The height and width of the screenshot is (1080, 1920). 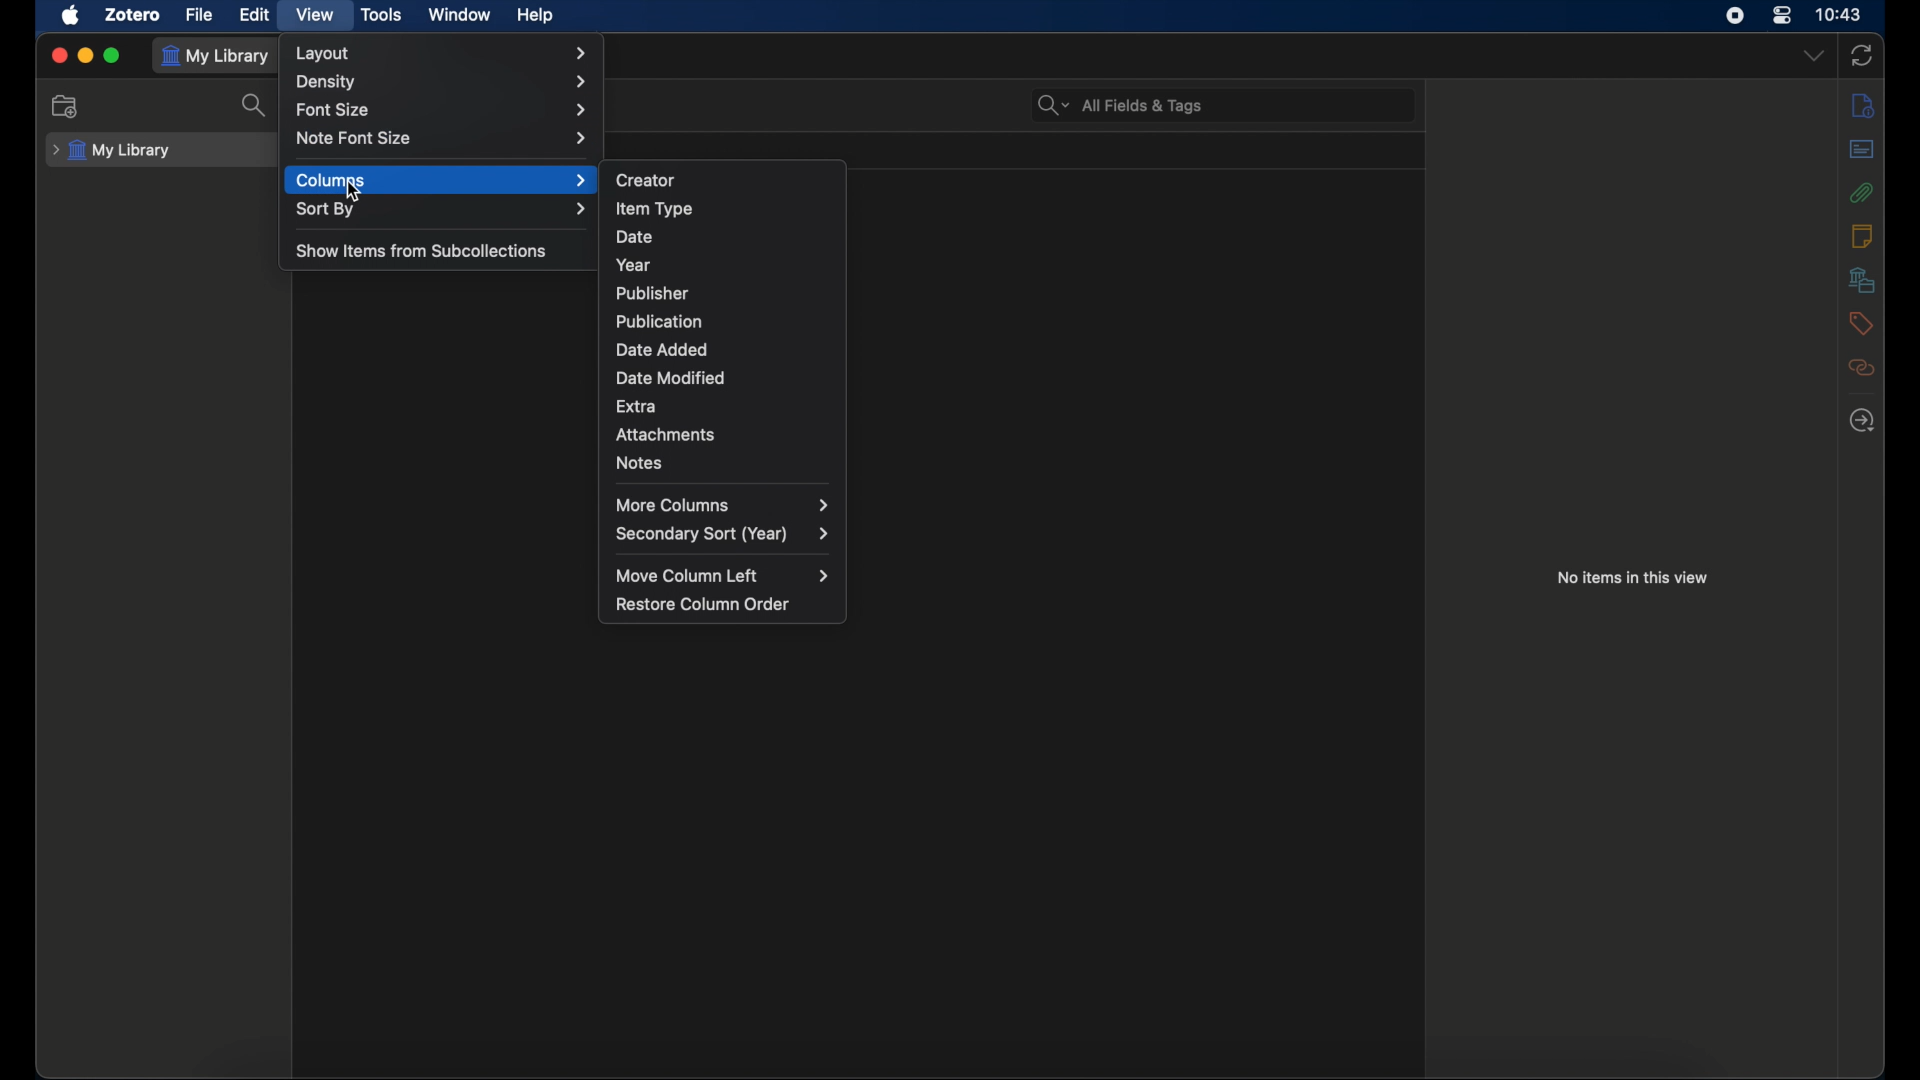 I want to click on date modified, so click(x=670, y=377).